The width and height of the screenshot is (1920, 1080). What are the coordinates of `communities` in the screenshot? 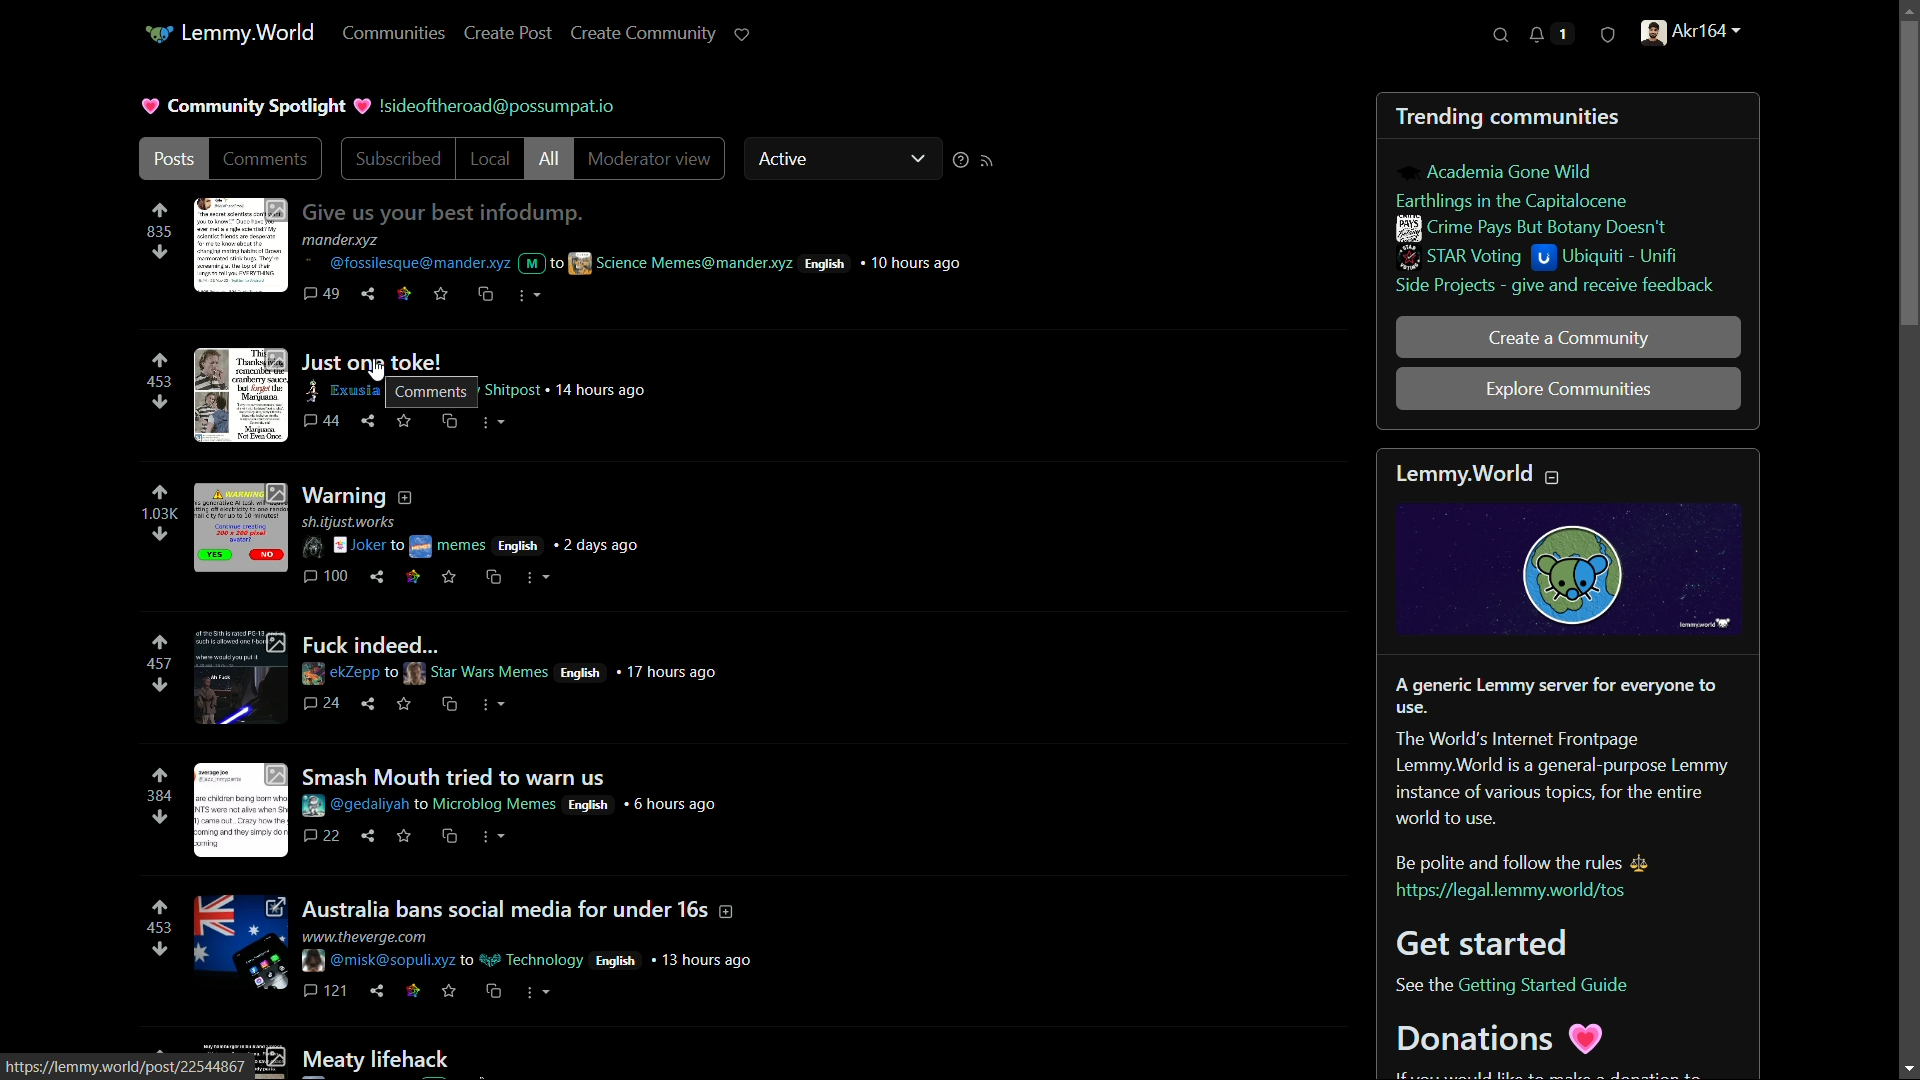 It's located at (1557, 116).